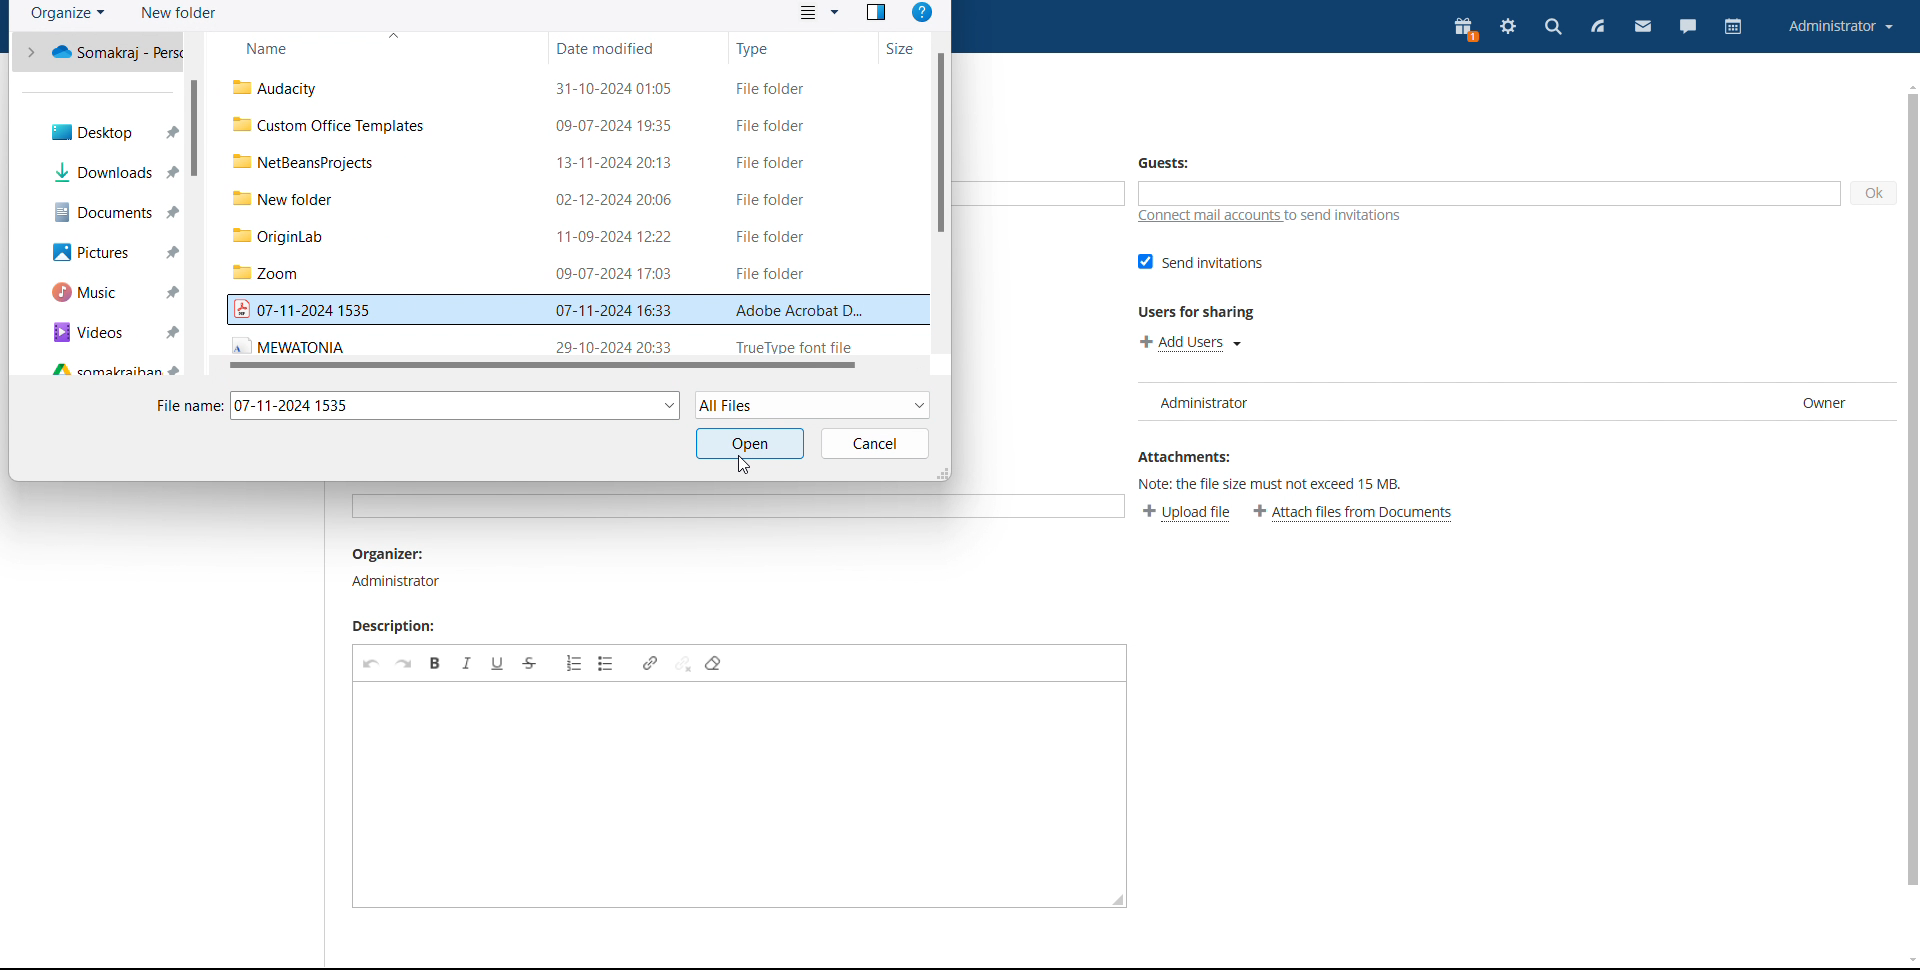 The width and height of the screenshot is (1920, 970). Describe the element at coordinates (564, 164) in the screenshot. I see `` at that location.